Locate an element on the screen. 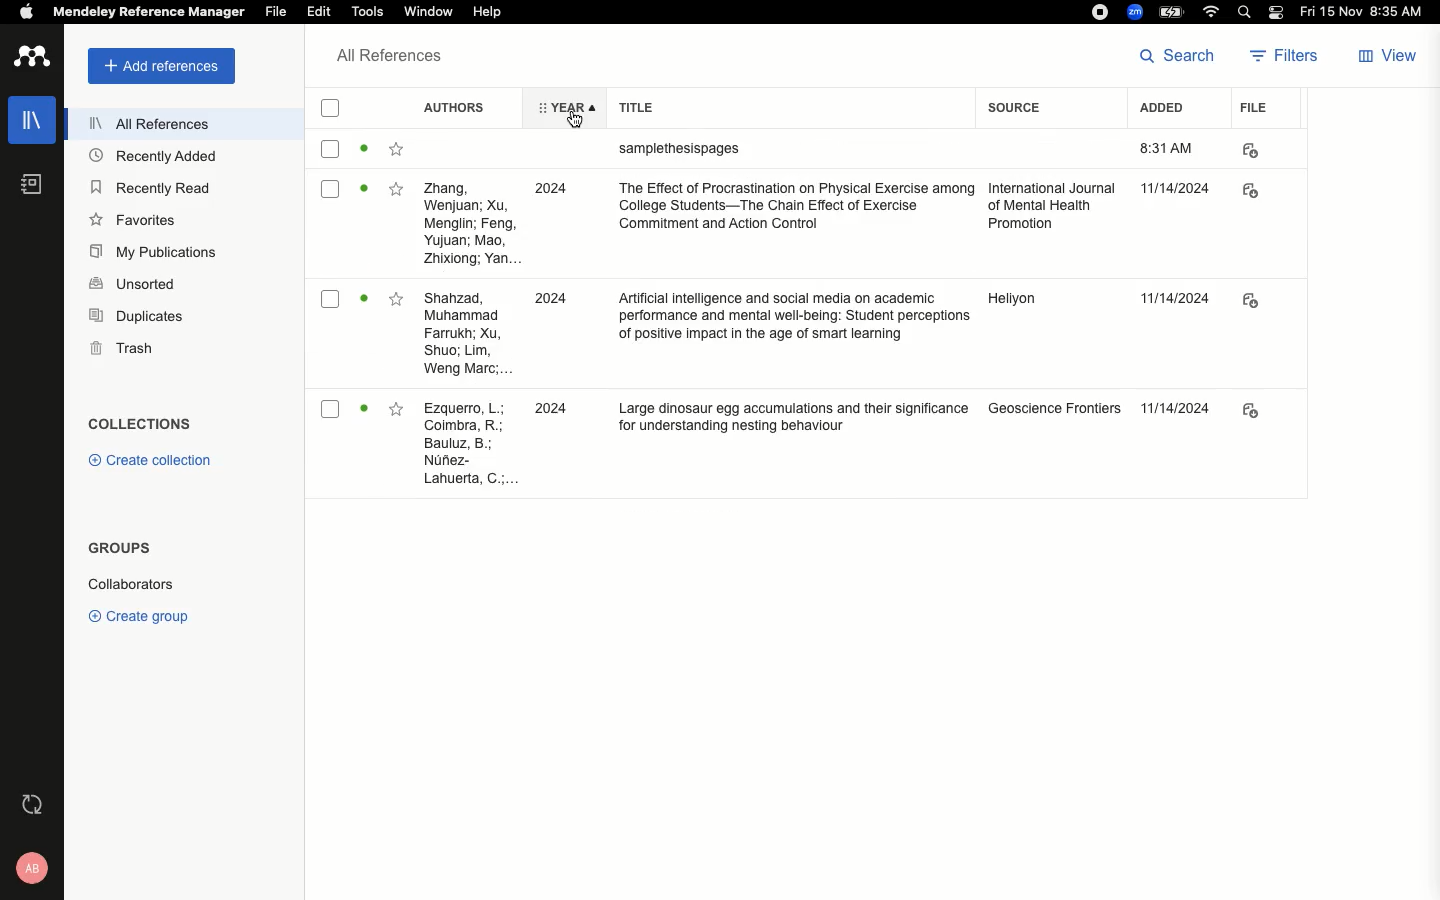 The height and width of the screenshot is (900, 1440). File is located at coordinates (275, 12).